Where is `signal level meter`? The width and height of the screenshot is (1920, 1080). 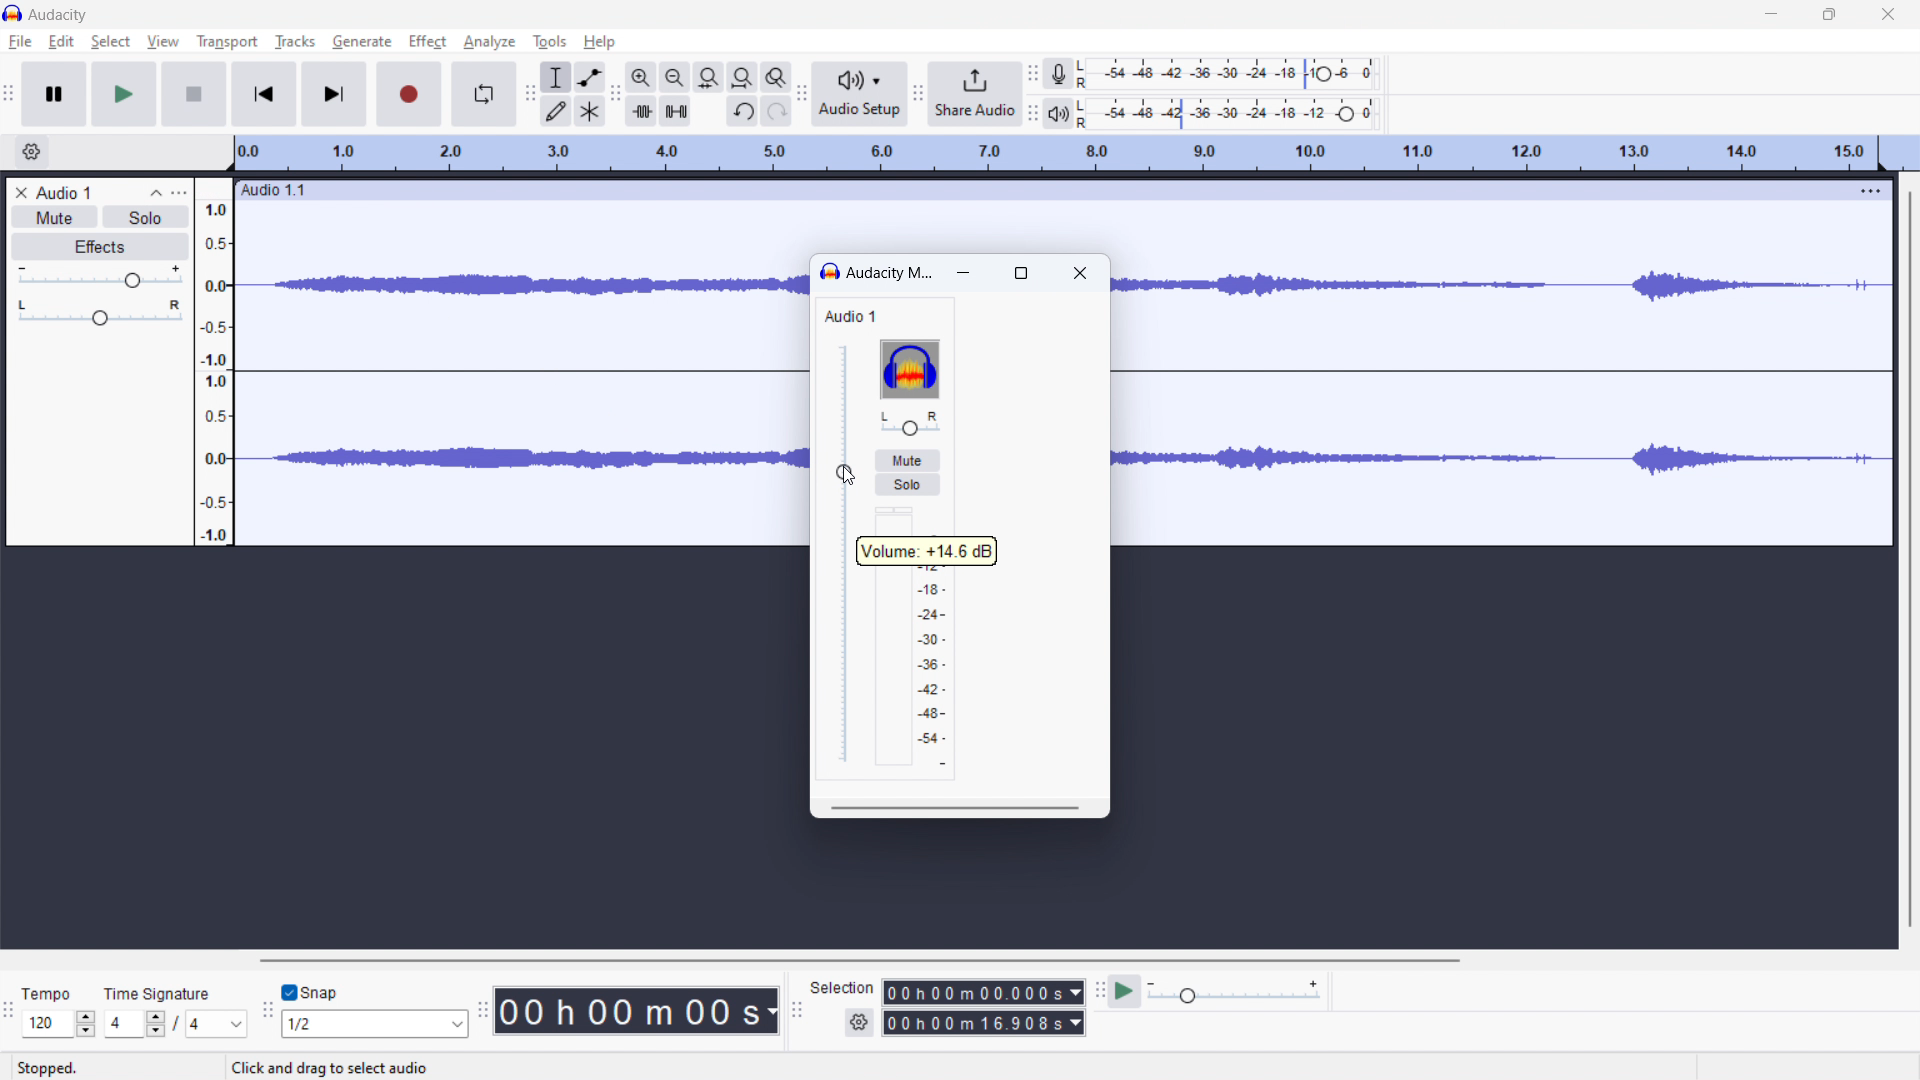 signal level meter is located at coordinates (922, 637).